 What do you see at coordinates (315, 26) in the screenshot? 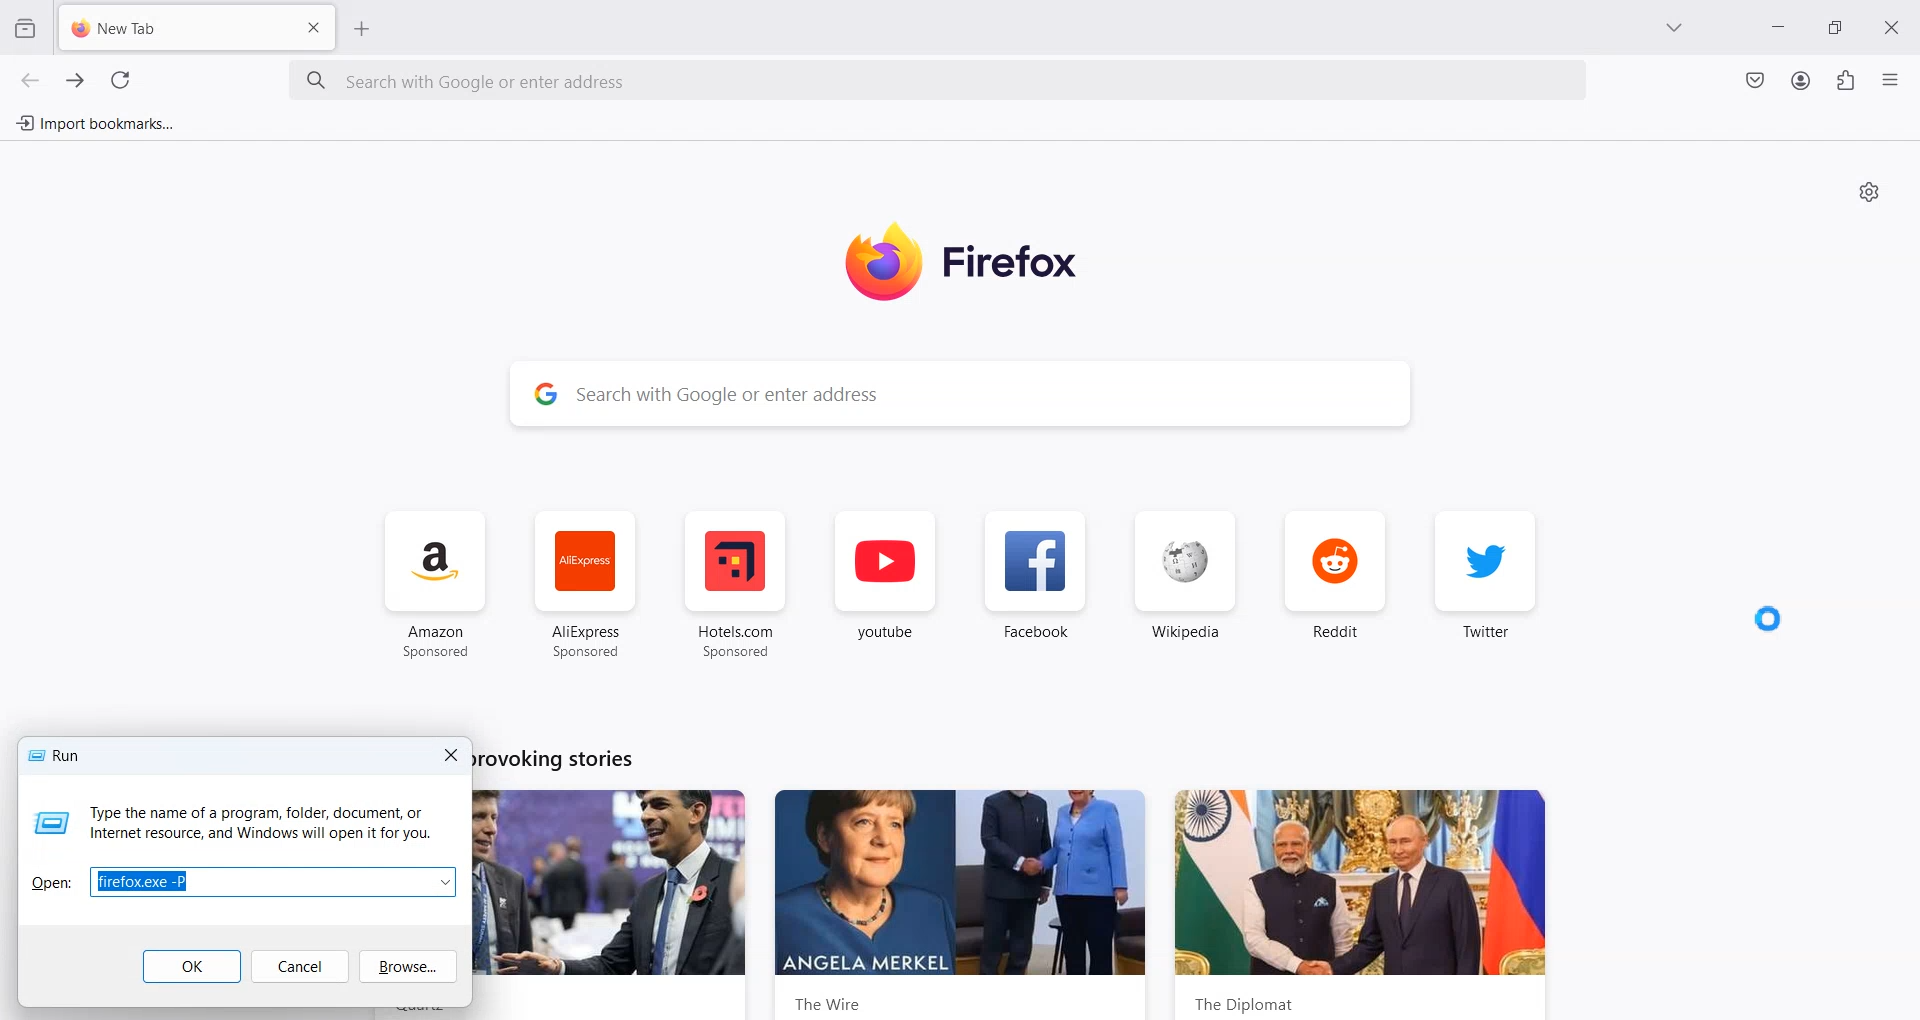
I see `Close Tab` at bounding box center [315, 26].